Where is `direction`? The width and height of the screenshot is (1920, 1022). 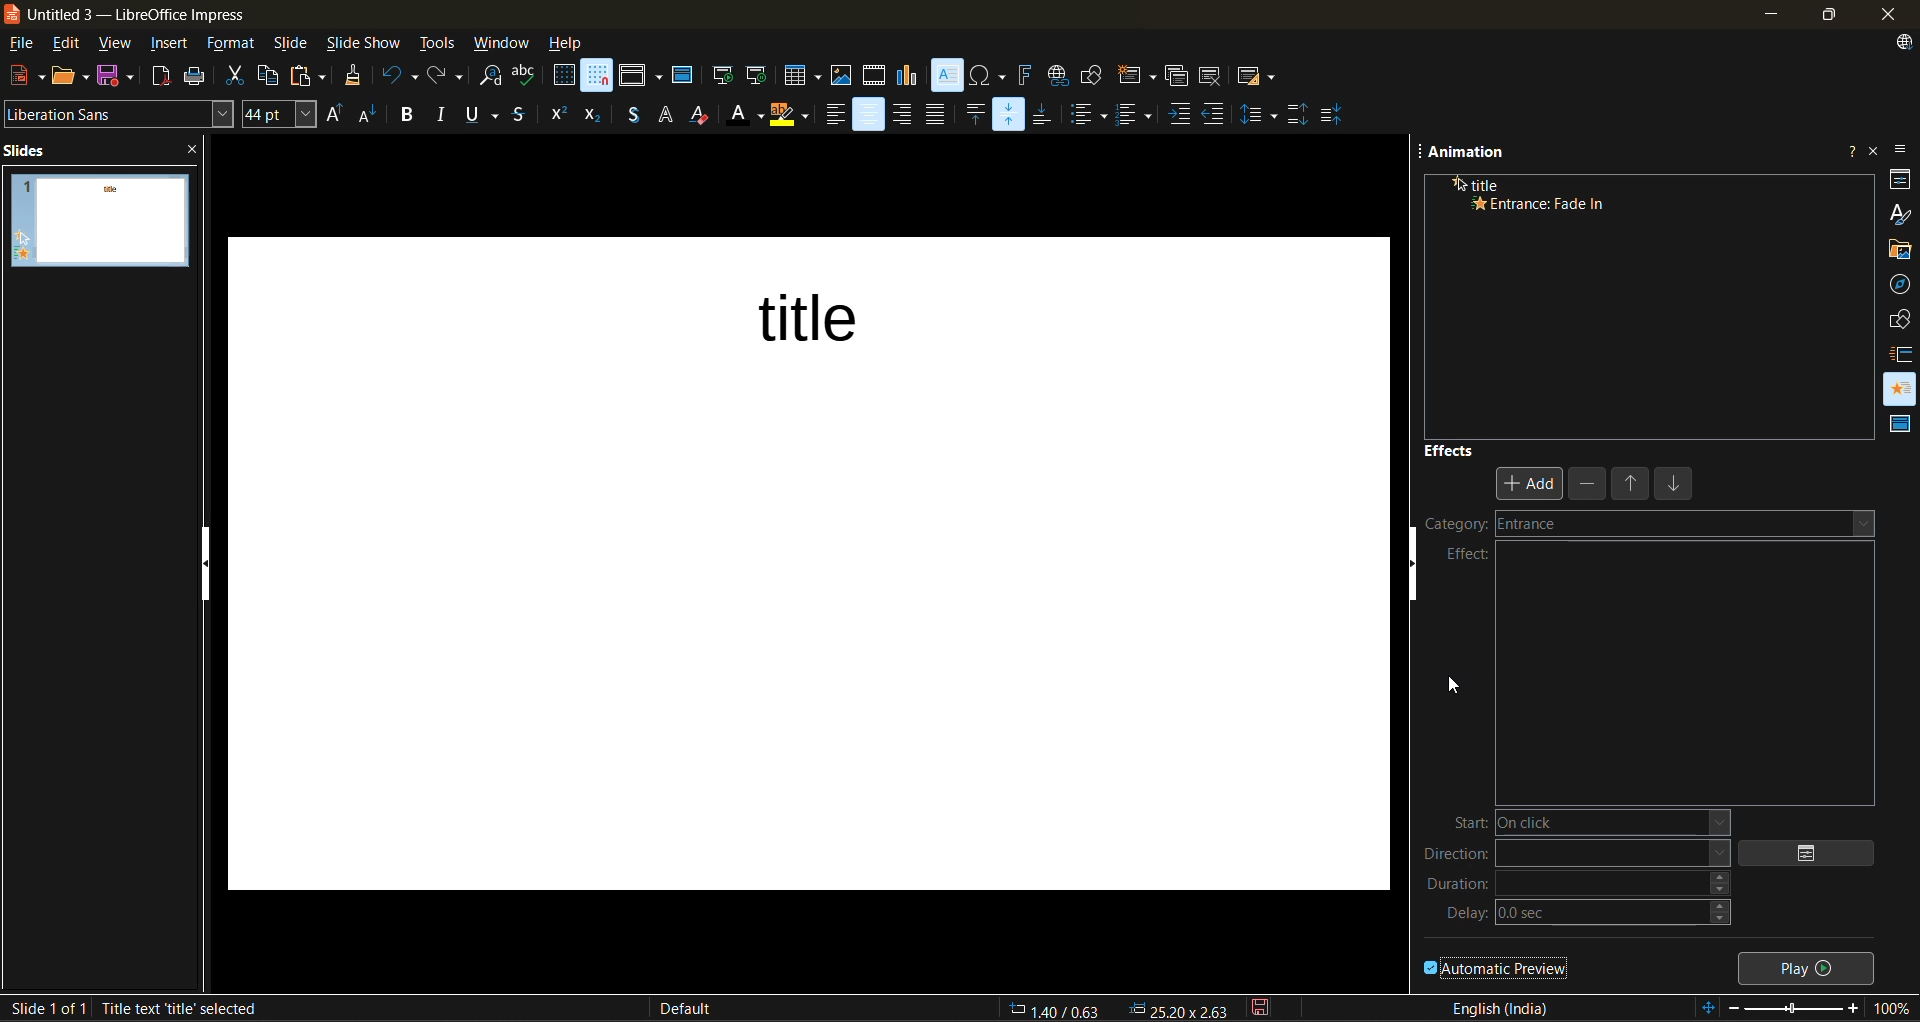 direction is located at coordinates (1576, 857).